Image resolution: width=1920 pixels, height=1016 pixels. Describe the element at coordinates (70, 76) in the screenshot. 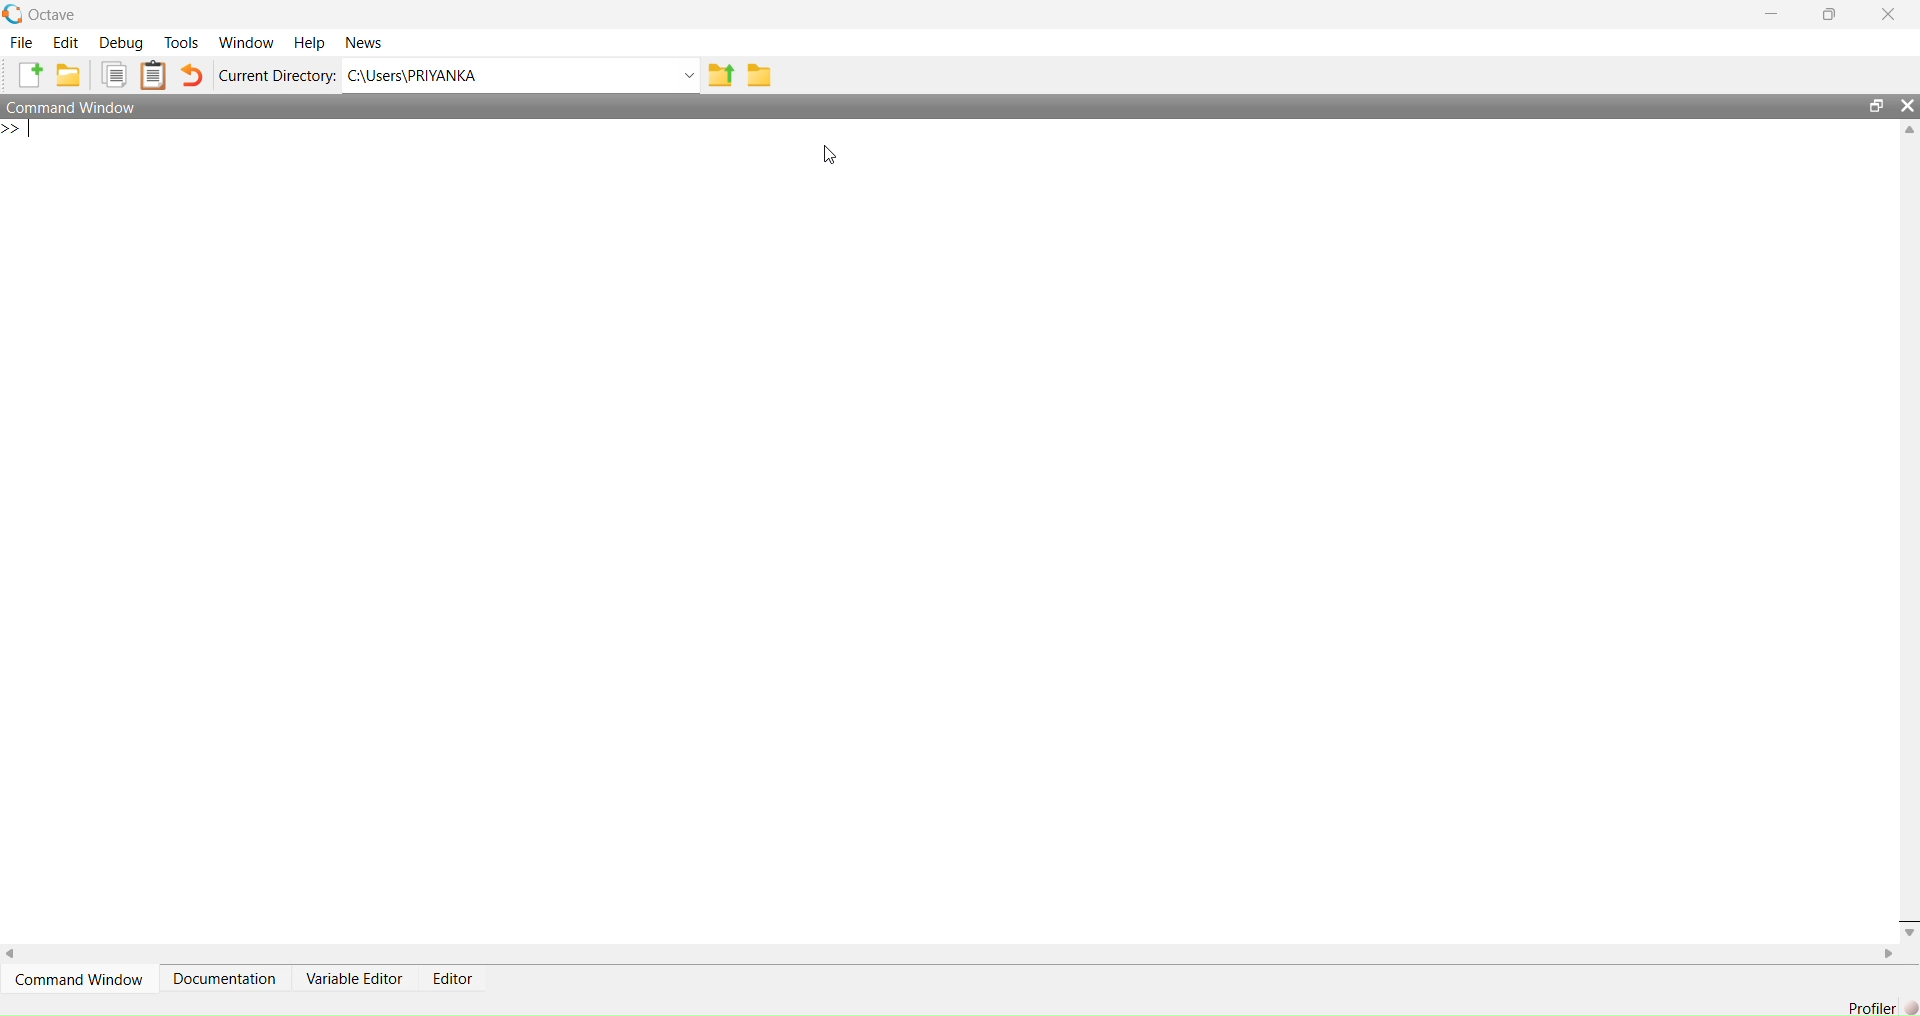

I see `Create Folder` at that location.